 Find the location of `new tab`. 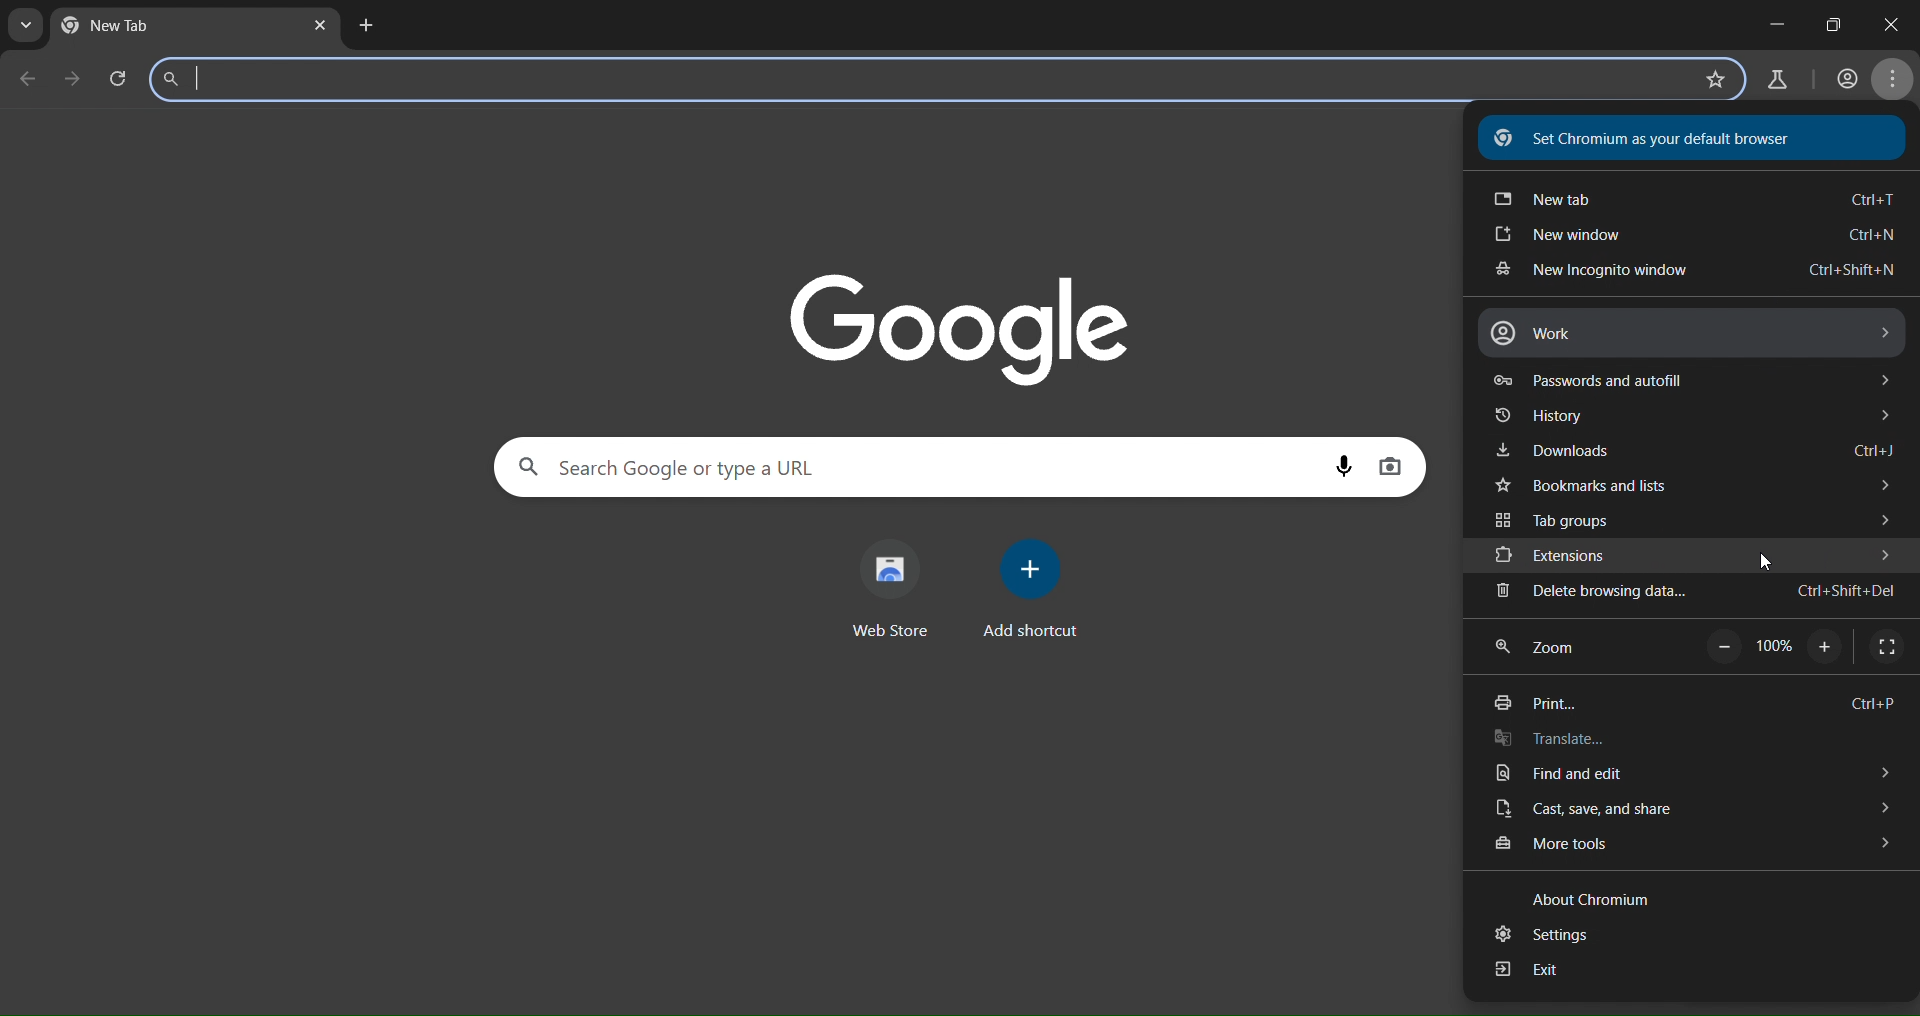

new tab is located at coordinates (365, 26).